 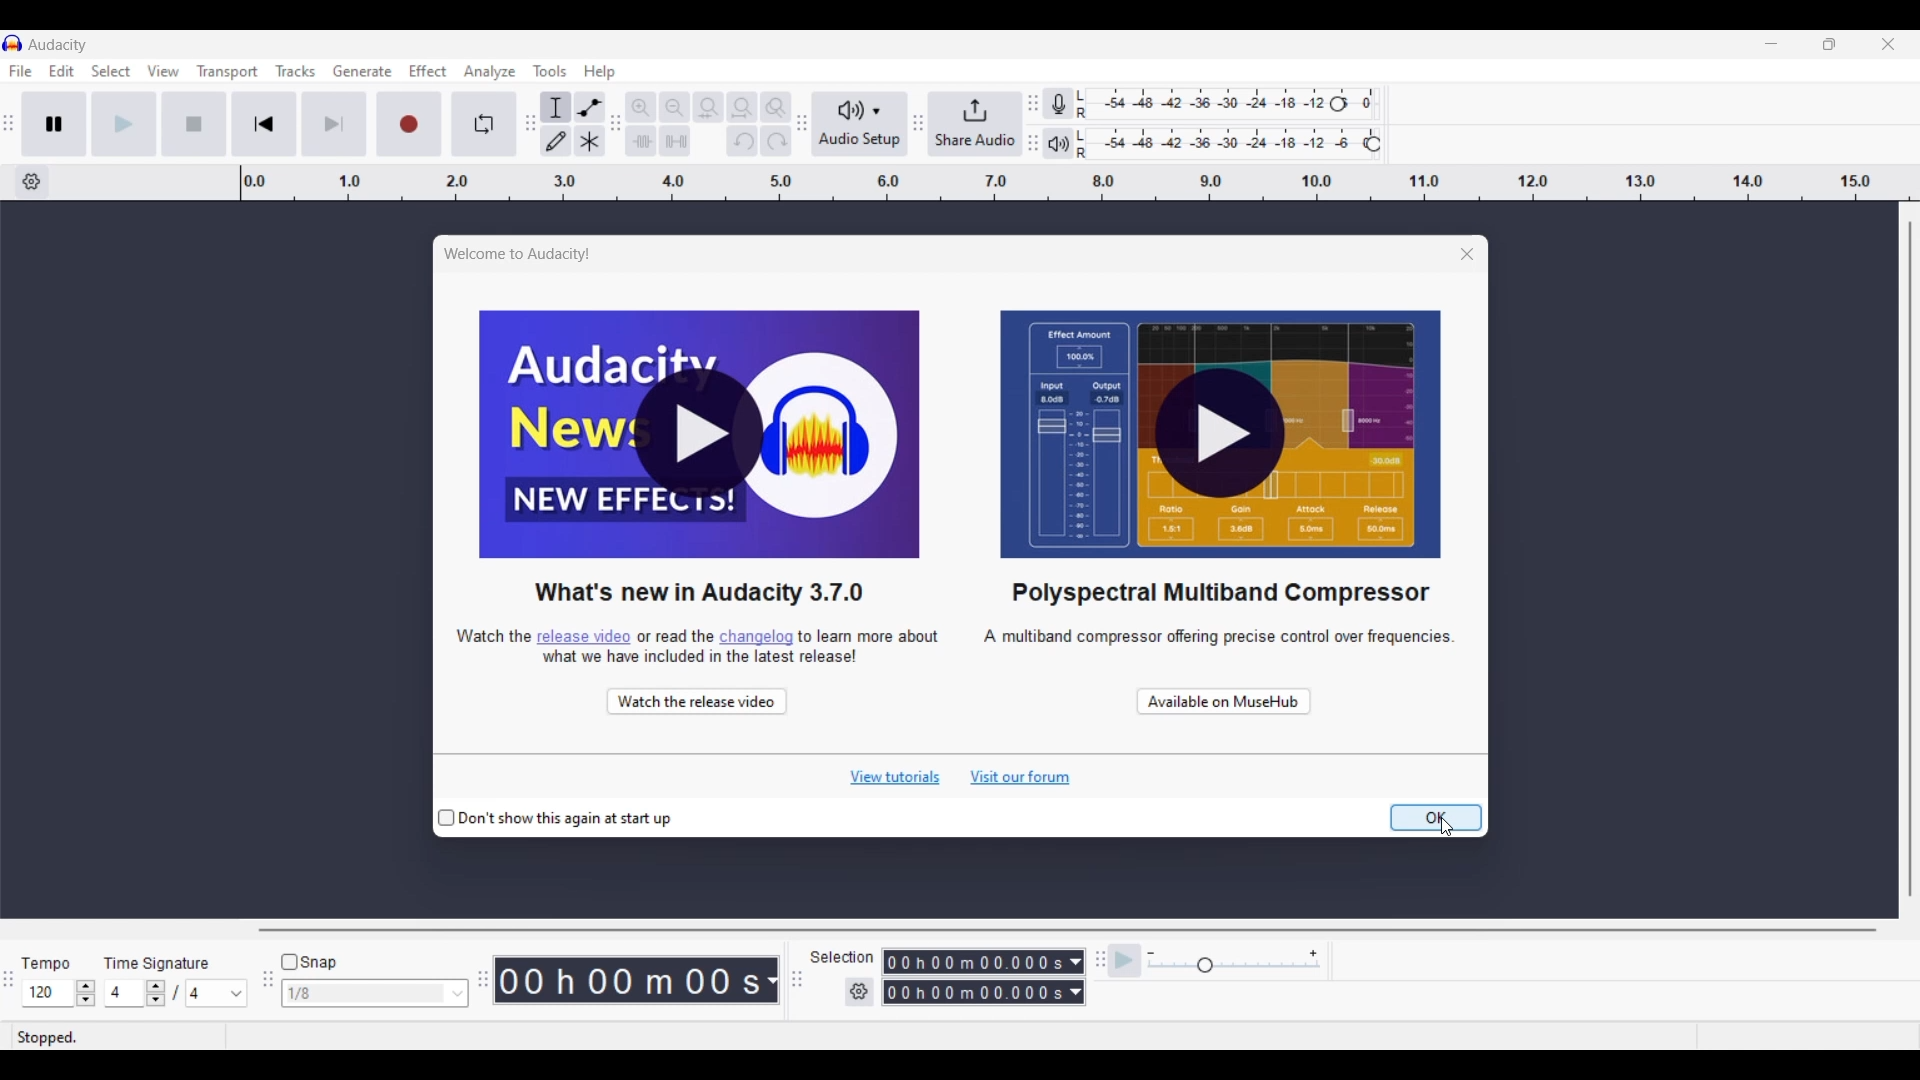 I want to click on Multi-tool, so click(x=590, y=141).